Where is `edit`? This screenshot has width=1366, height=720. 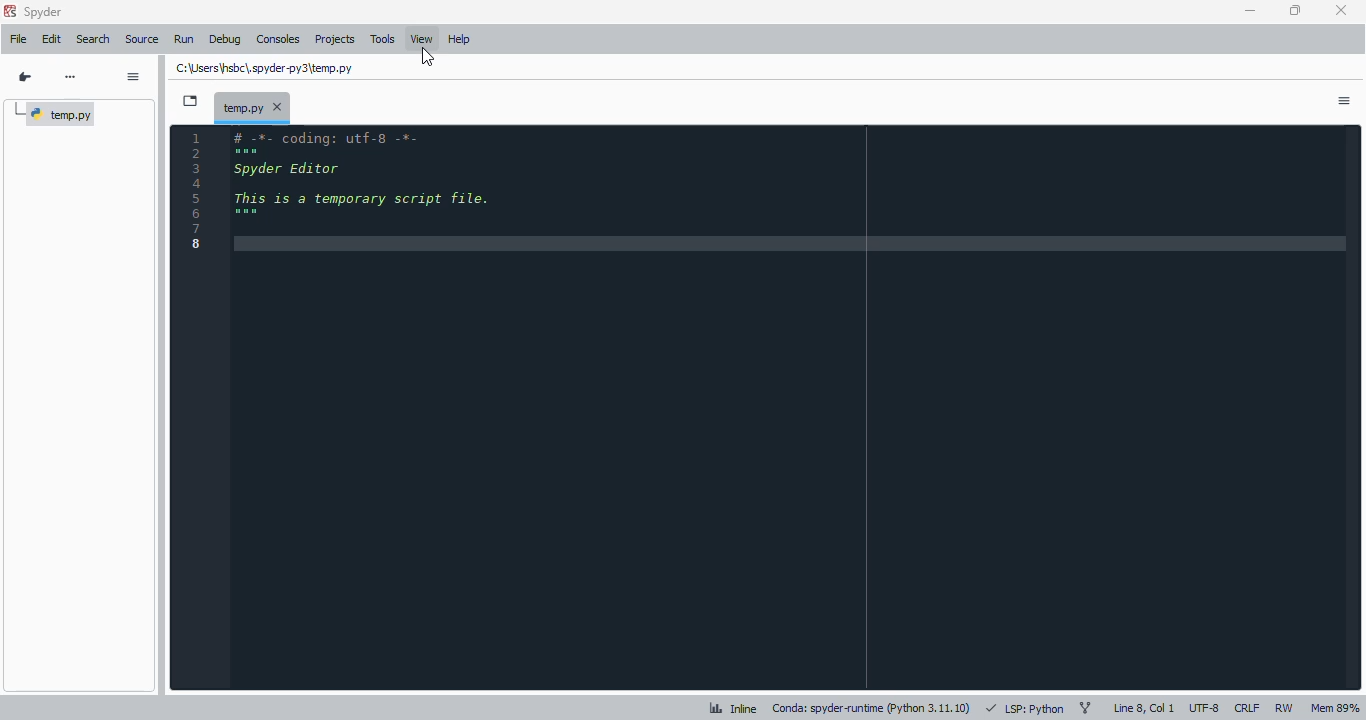 edit is located at coordinates (52, 39).